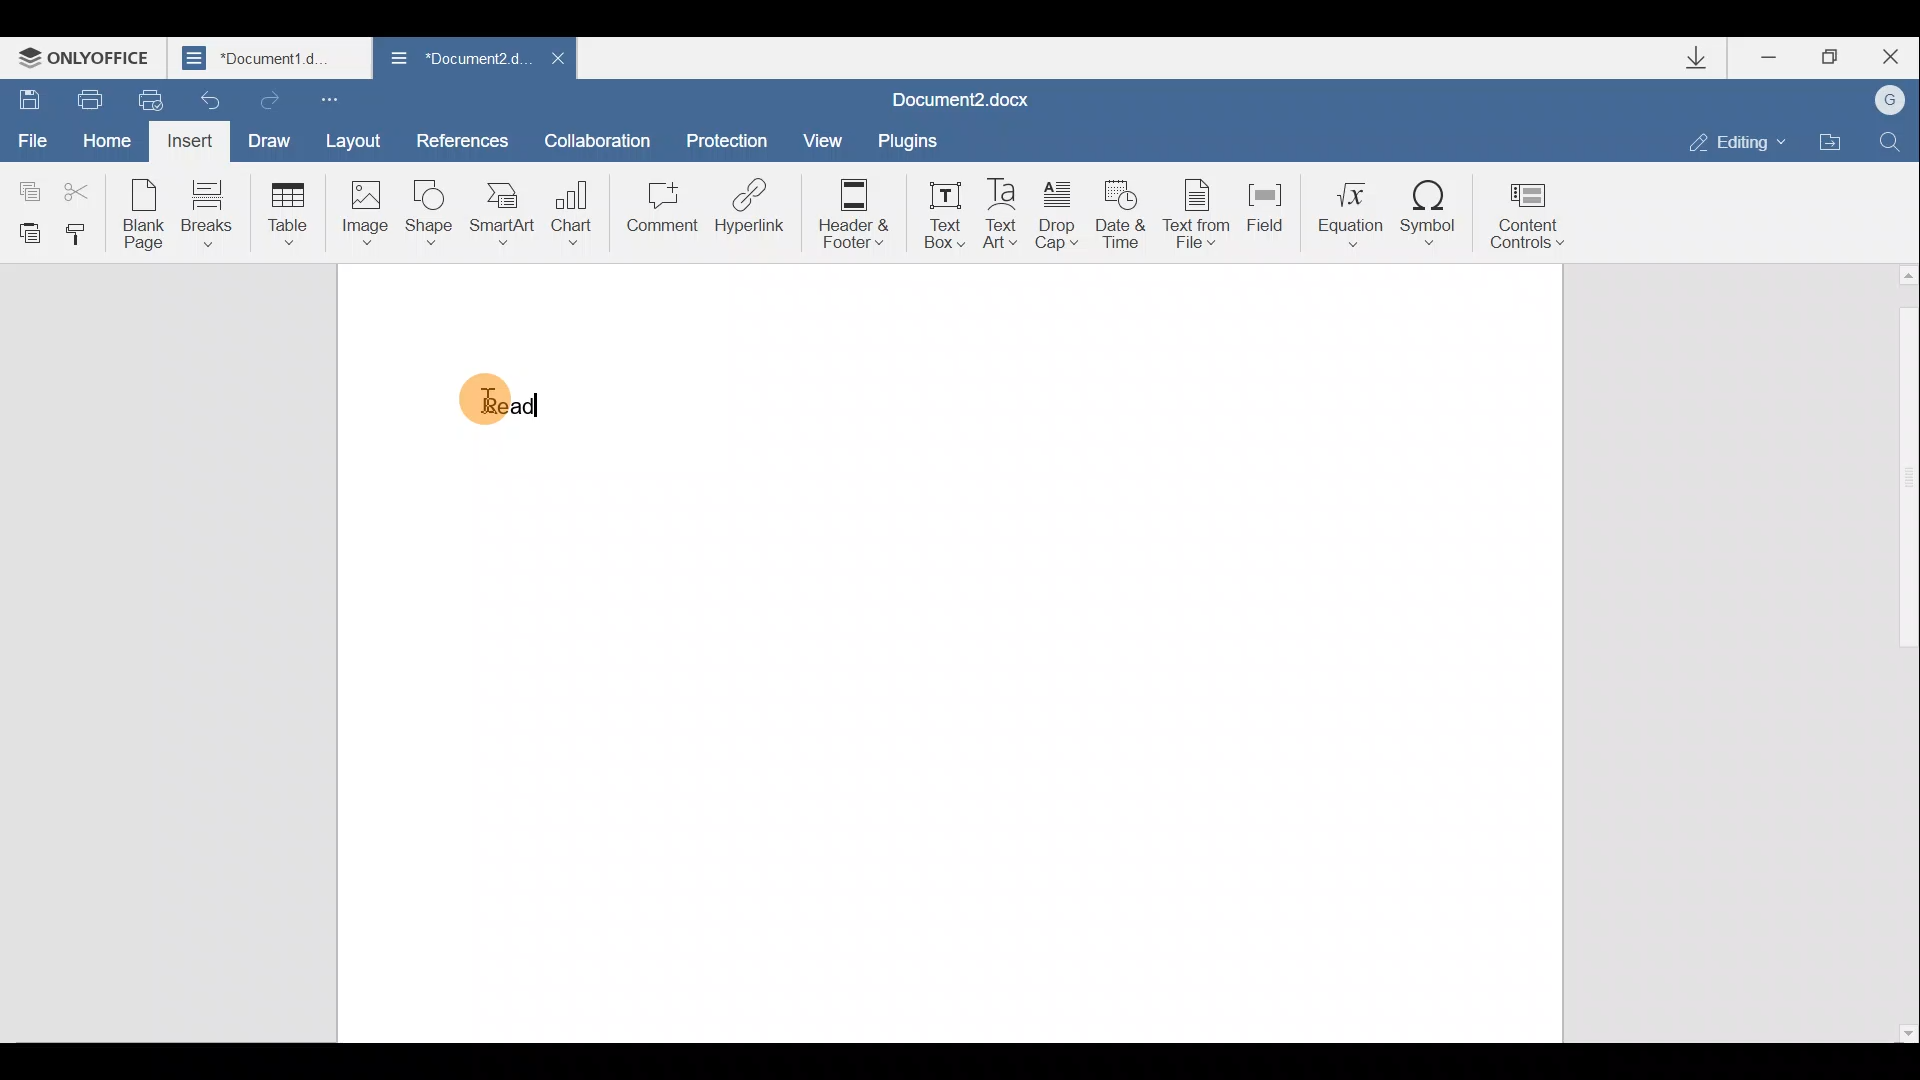  Describe the element at coordinates (1892, 139) in the screenshot. I see `Find` at that location.